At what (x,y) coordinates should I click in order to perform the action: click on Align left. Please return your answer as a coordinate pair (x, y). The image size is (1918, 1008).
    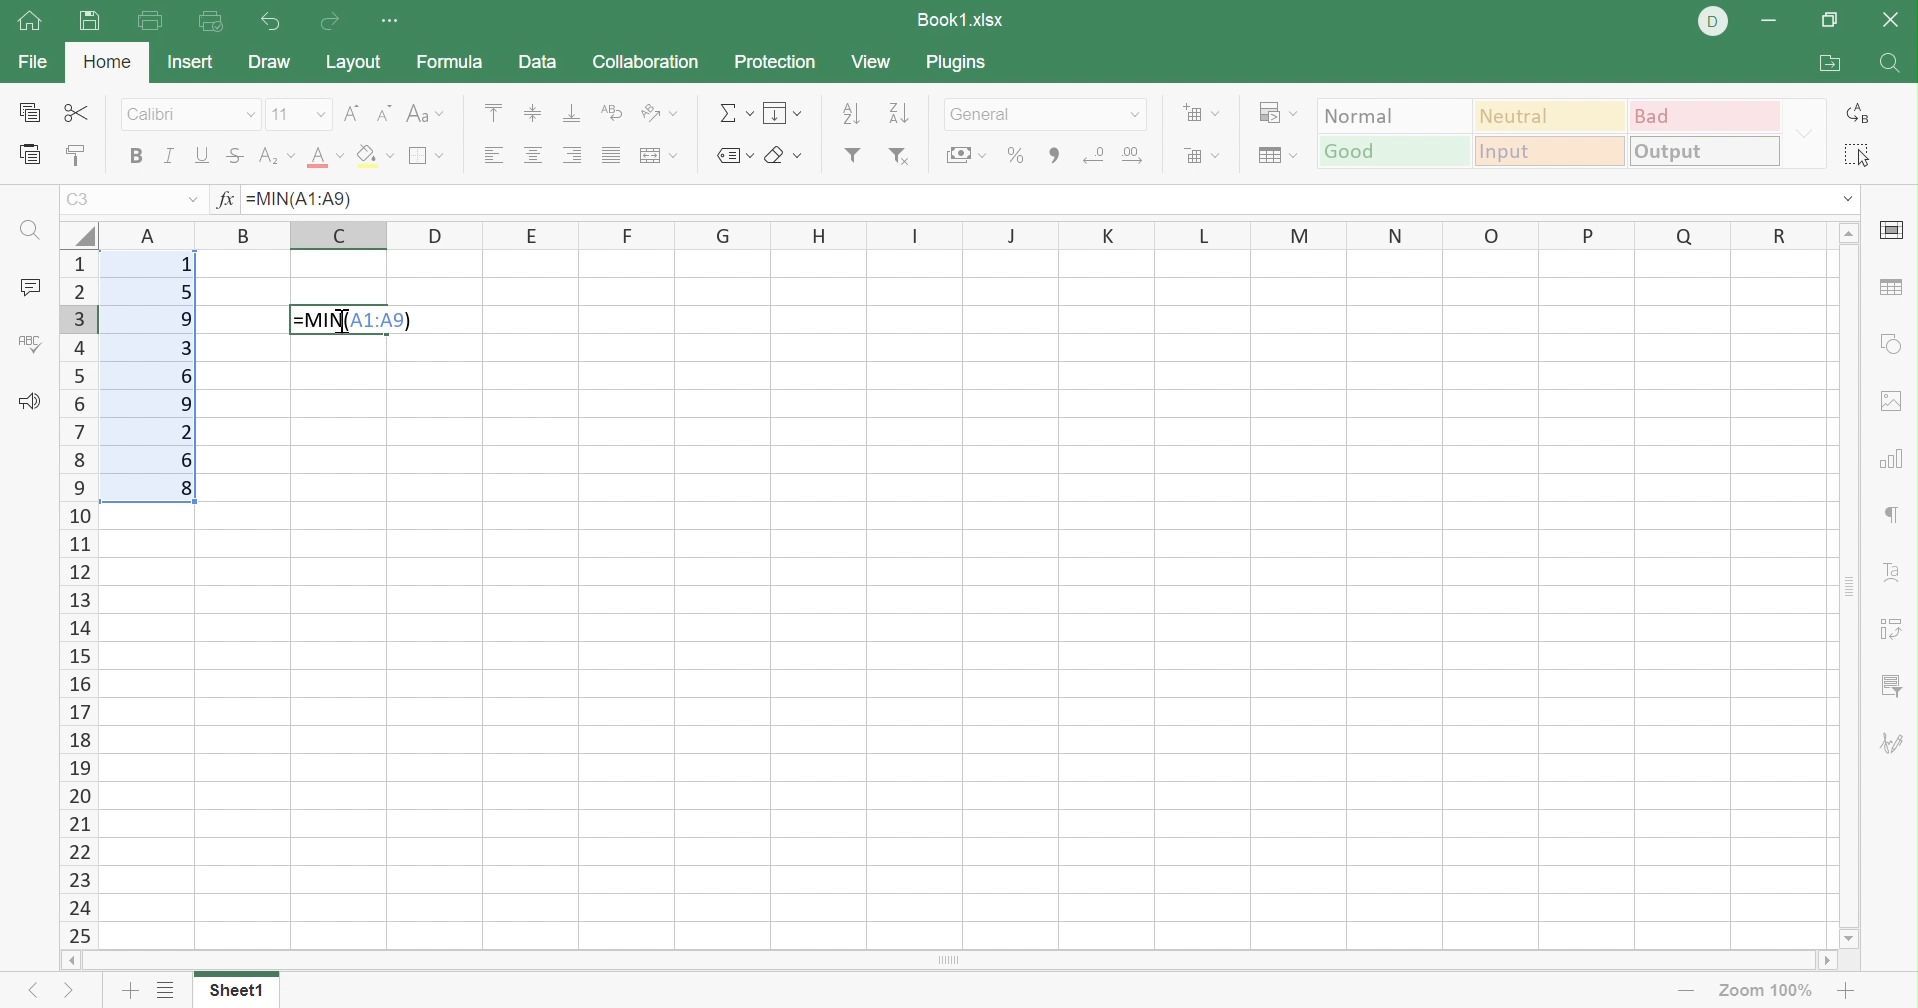
    Looking at the image, I should click on (496, 152).